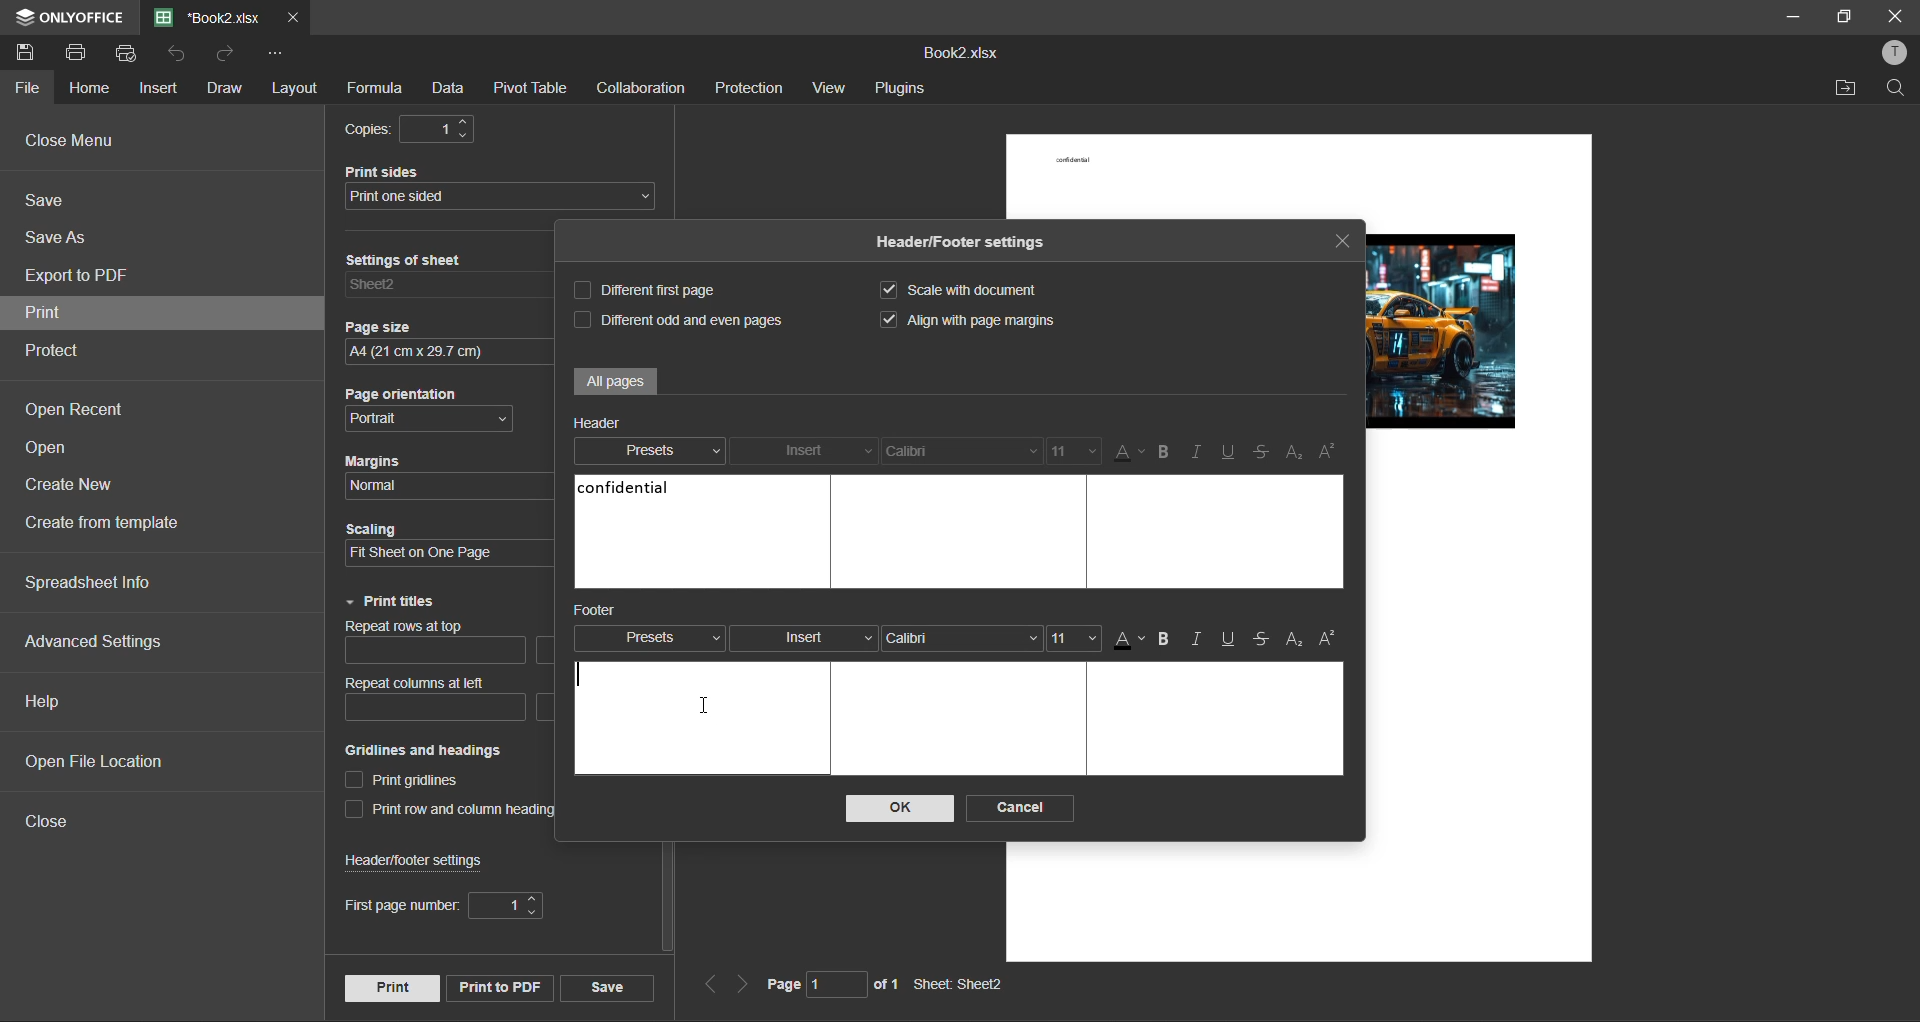 The width and height of the screenshot is (1920, 1022). Describe the element at coordinates (1233, 451) in the screenshot. I see `underline` at that location.